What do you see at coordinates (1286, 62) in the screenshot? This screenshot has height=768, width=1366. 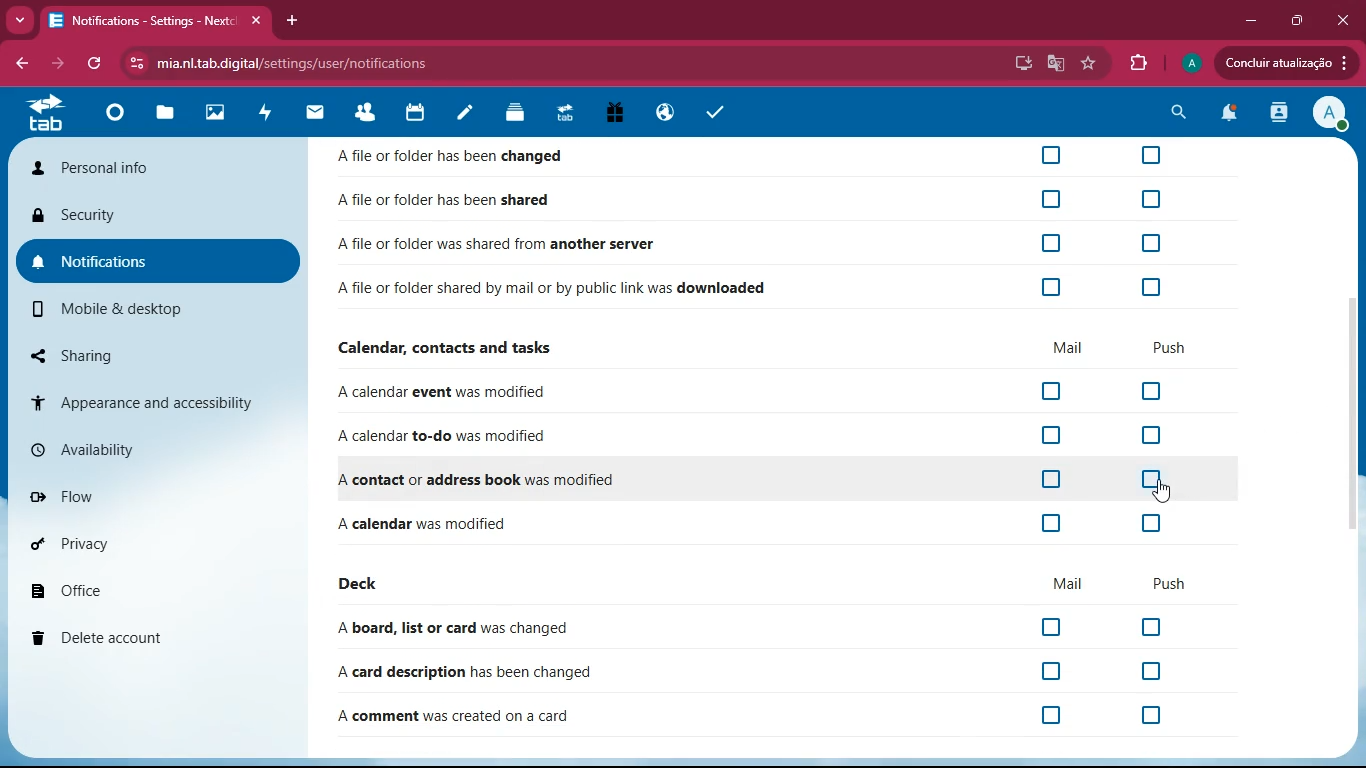 I see `Concluir atualizacao` at bounding box center [1286, 62].